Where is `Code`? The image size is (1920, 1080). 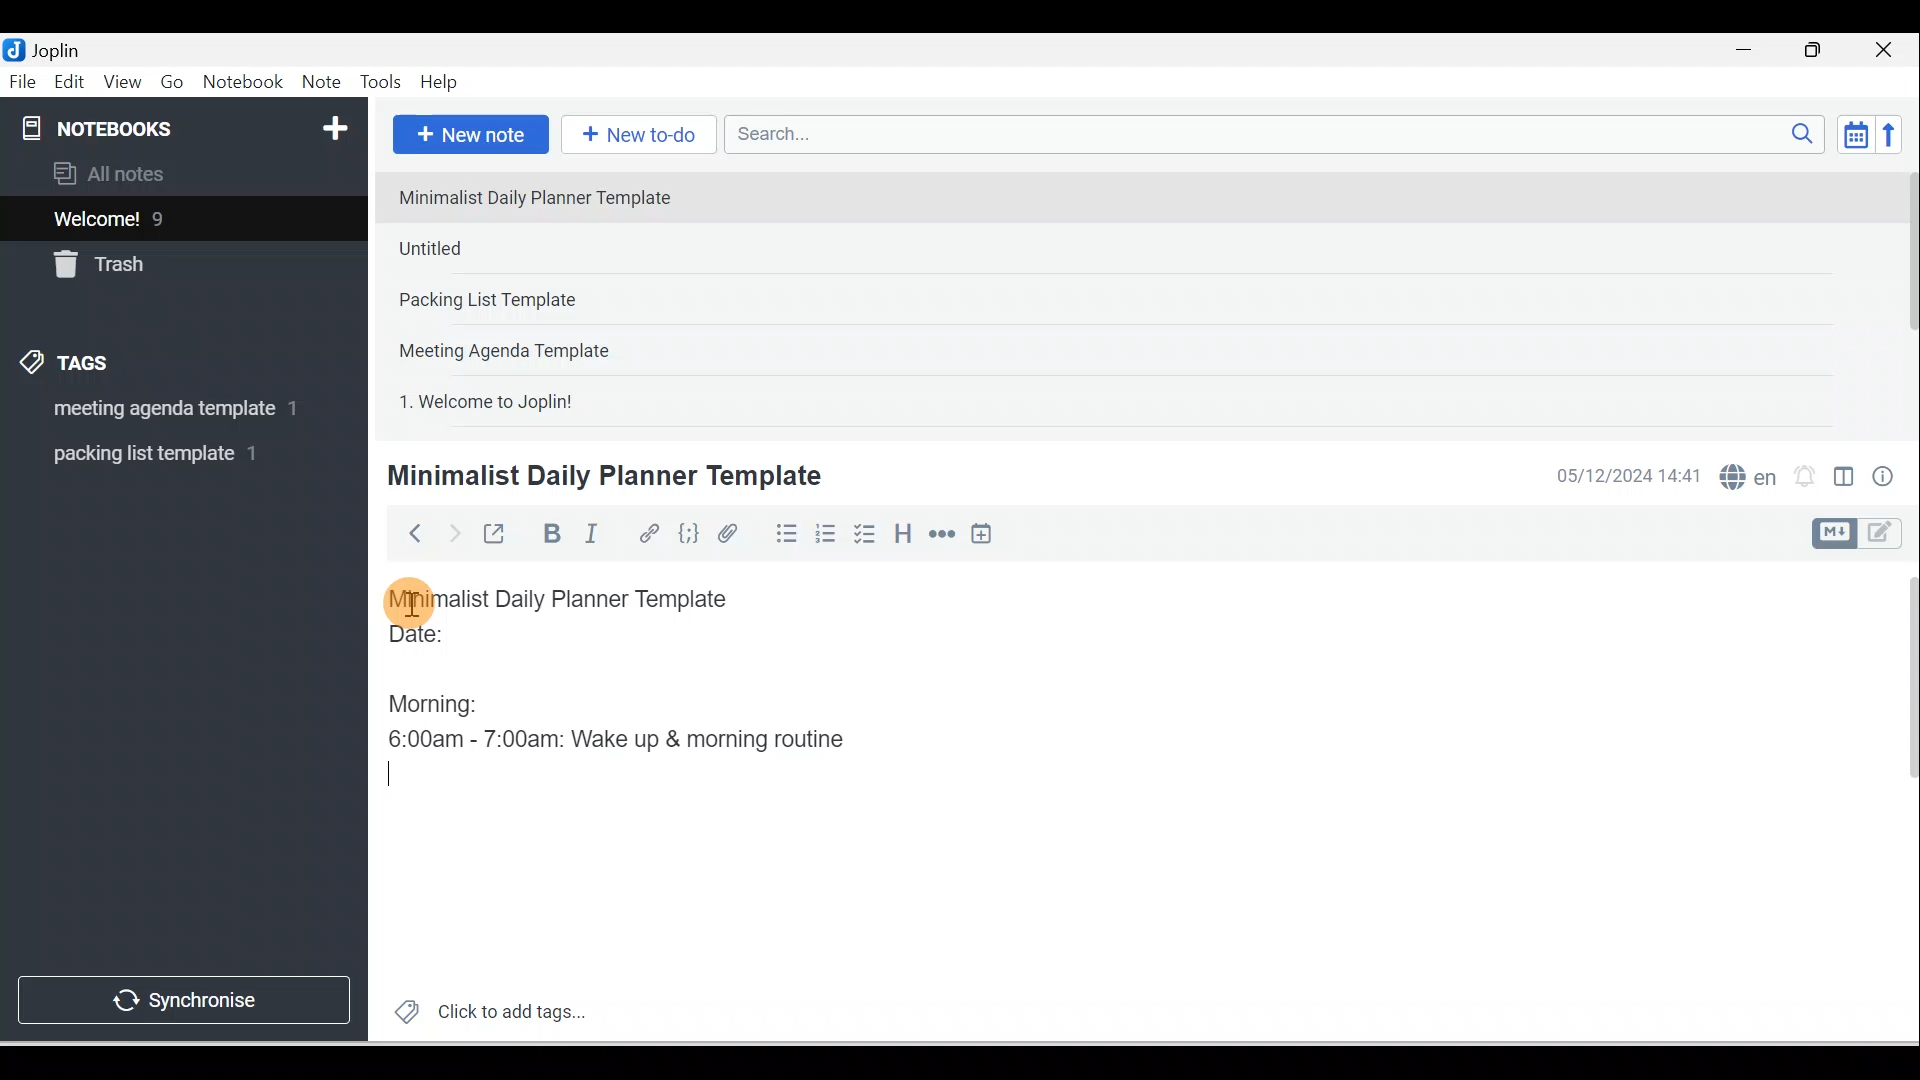
Code is located at coordinates (689, 535).